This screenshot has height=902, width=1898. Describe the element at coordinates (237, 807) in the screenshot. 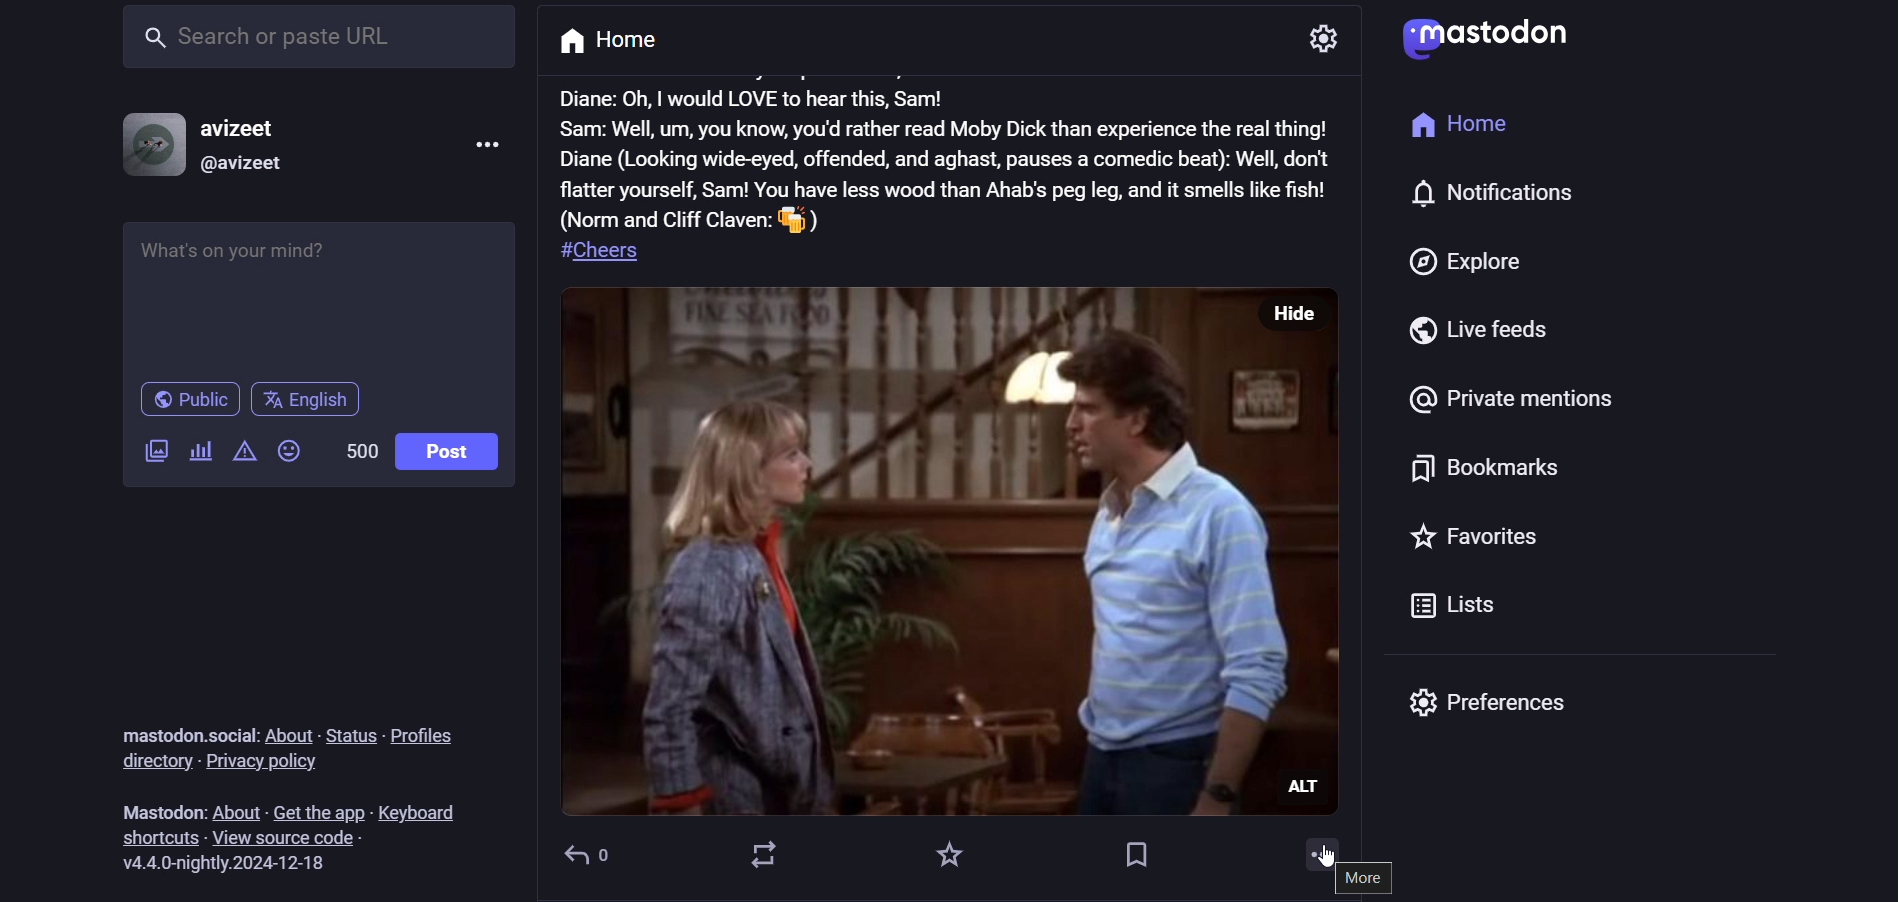

I see `about` at that location.